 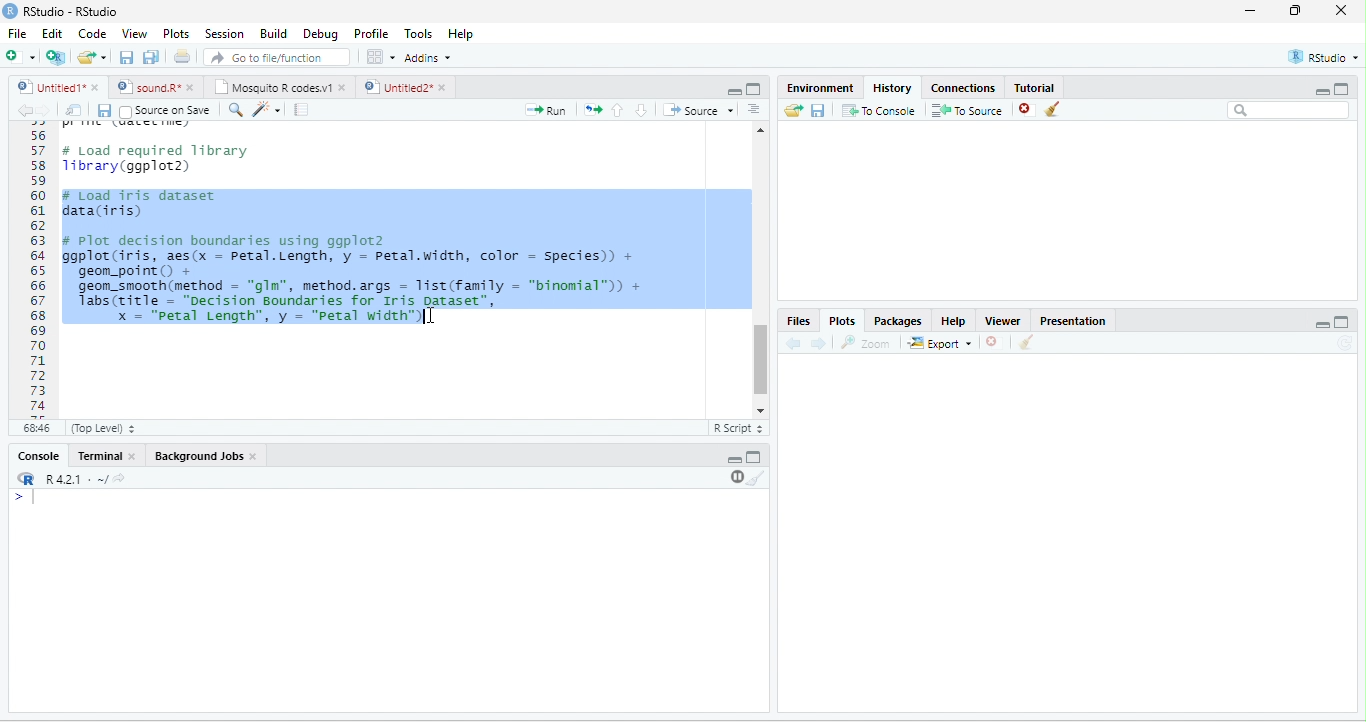 I want to click on close, so click(x=254, y=456).